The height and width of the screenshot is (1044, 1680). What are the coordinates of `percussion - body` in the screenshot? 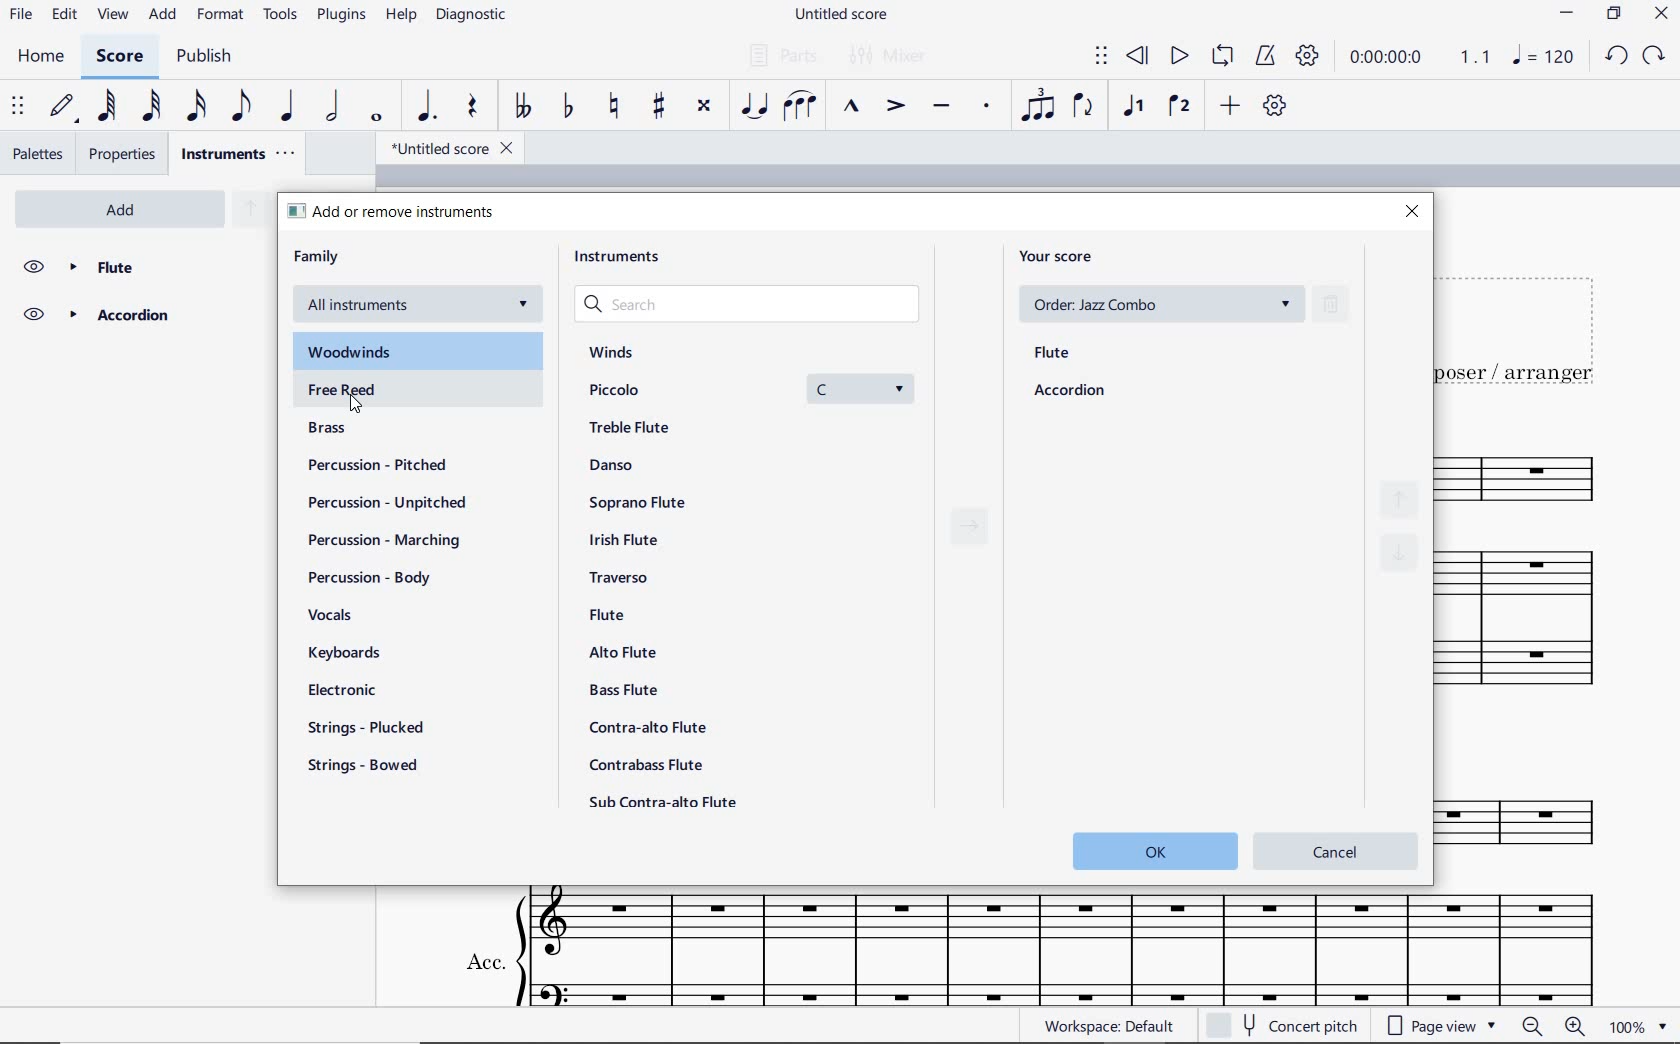 It's located at (364, 576).